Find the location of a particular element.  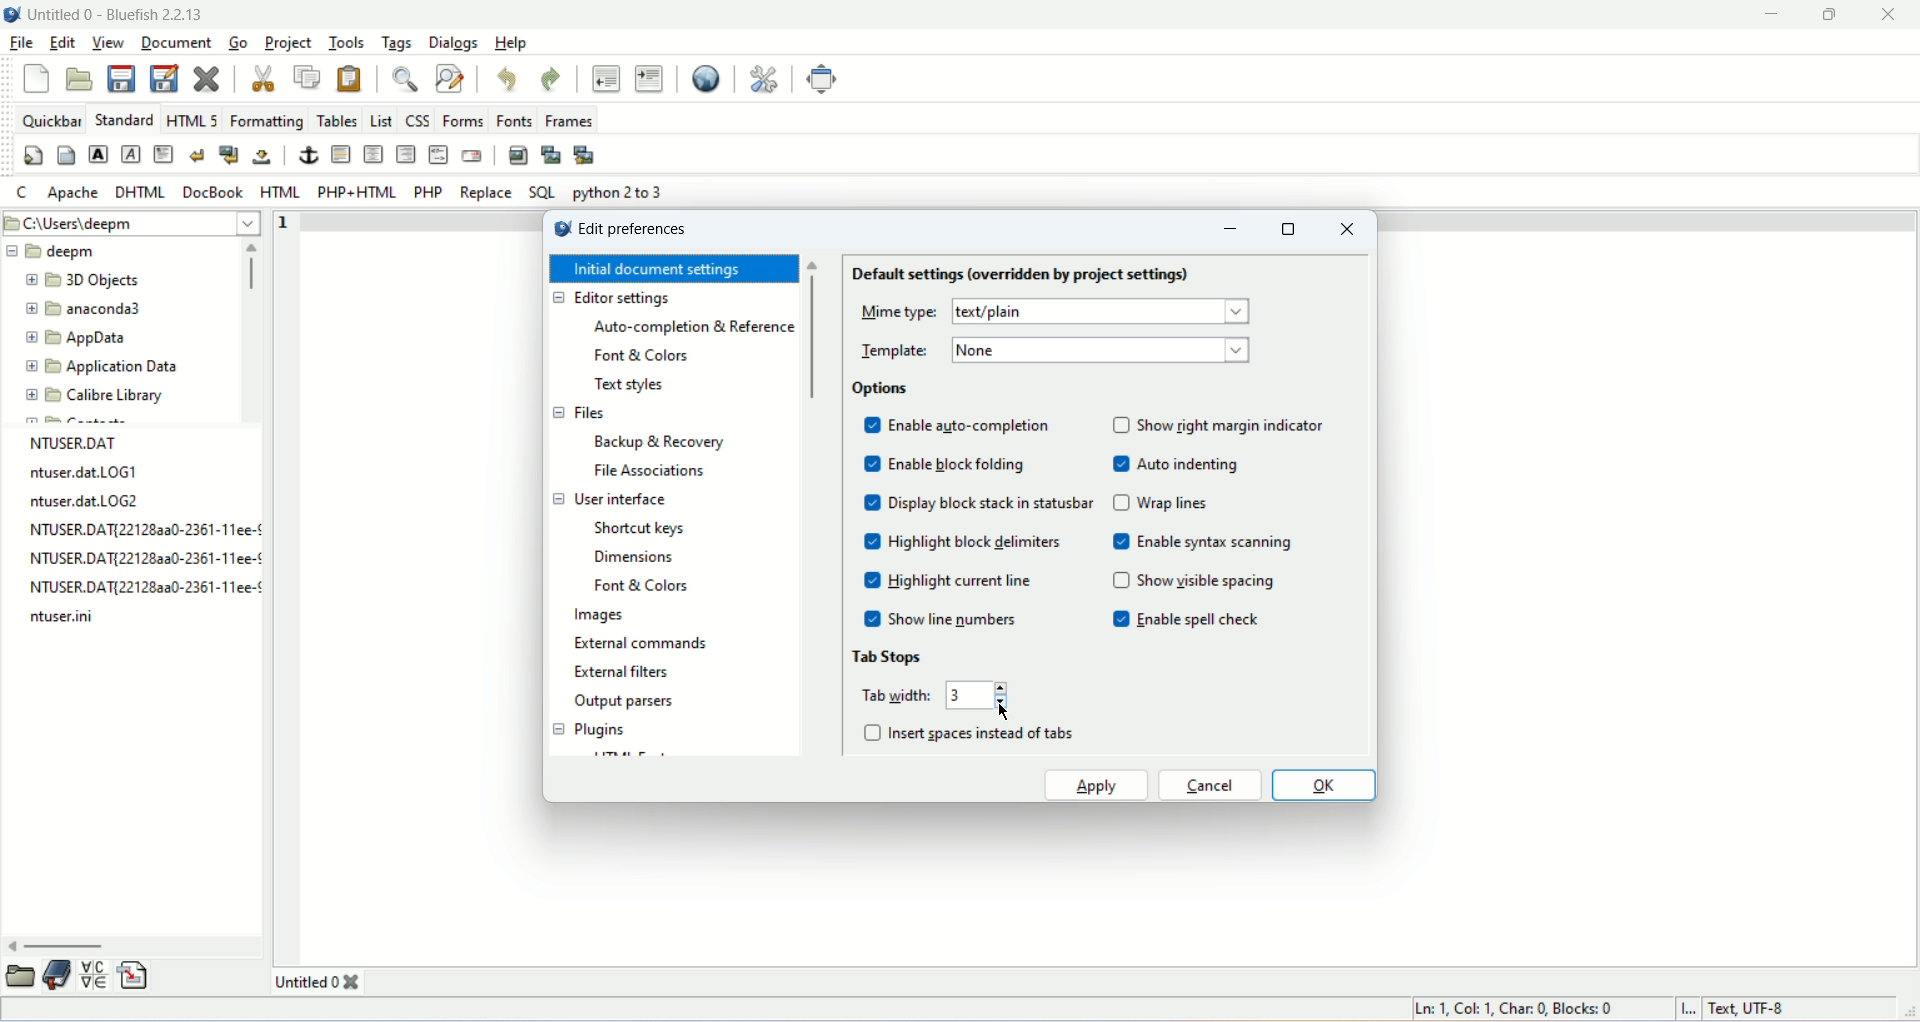

close is located at coordinates (1349, 229).